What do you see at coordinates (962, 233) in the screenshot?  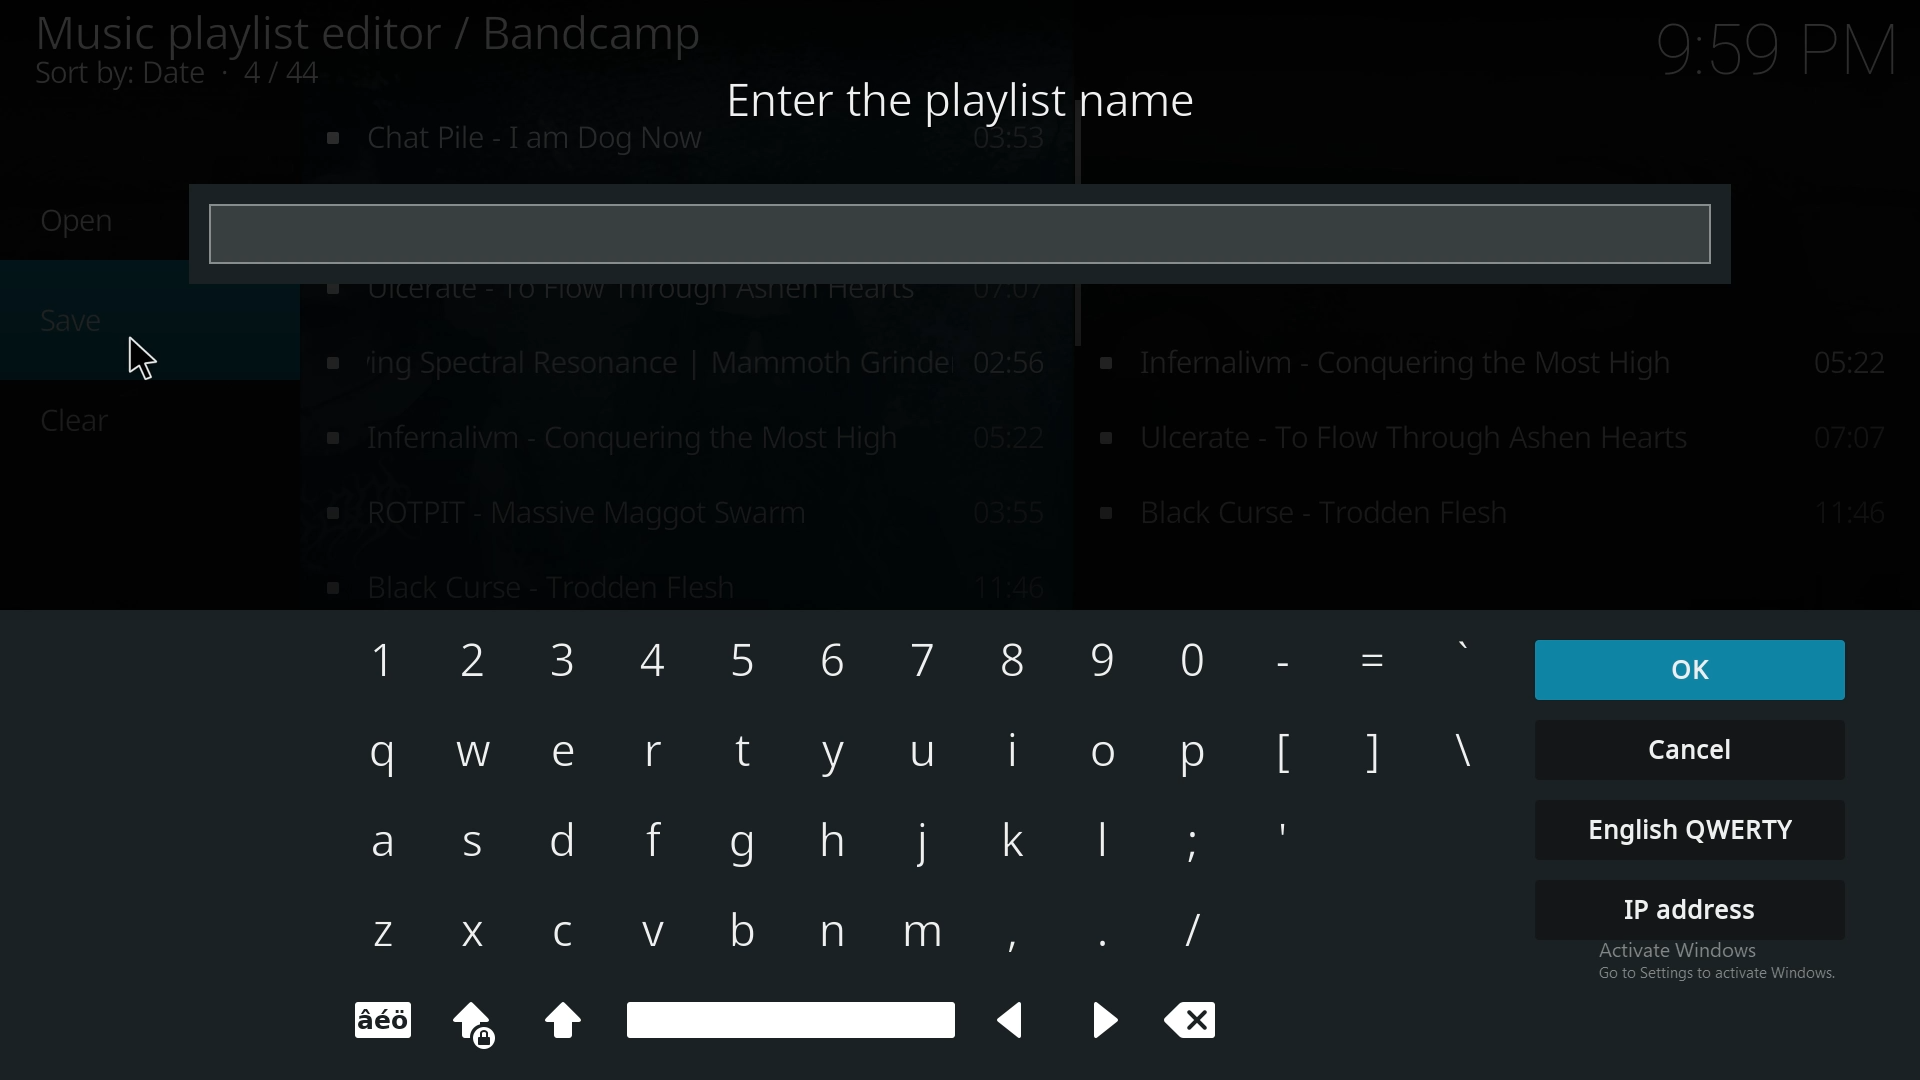 I see `name input` at bounding box center [962, 233].